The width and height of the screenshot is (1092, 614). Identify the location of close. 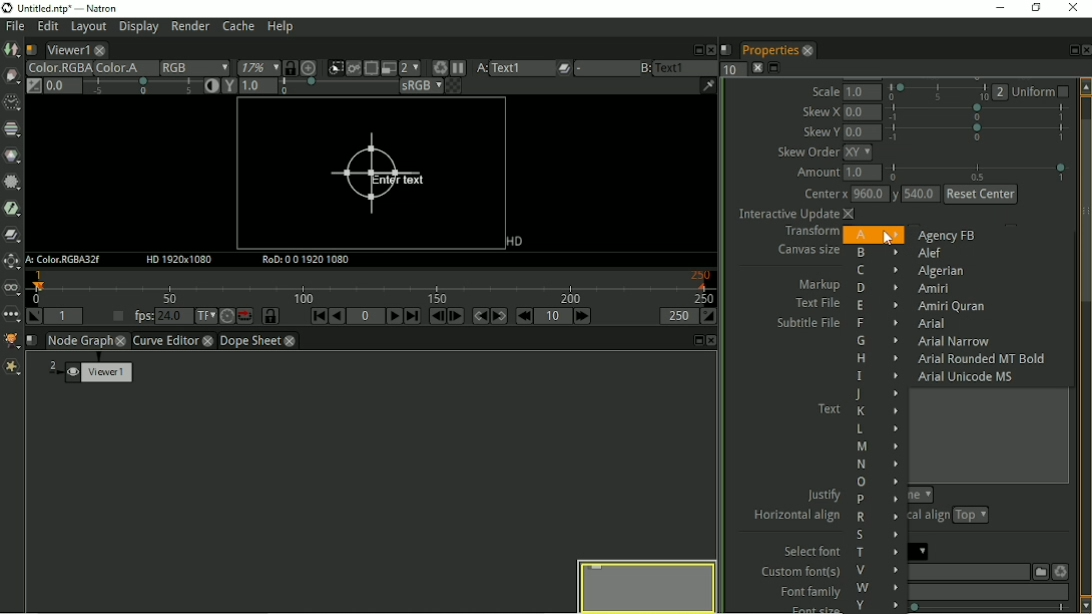
(290, 342).